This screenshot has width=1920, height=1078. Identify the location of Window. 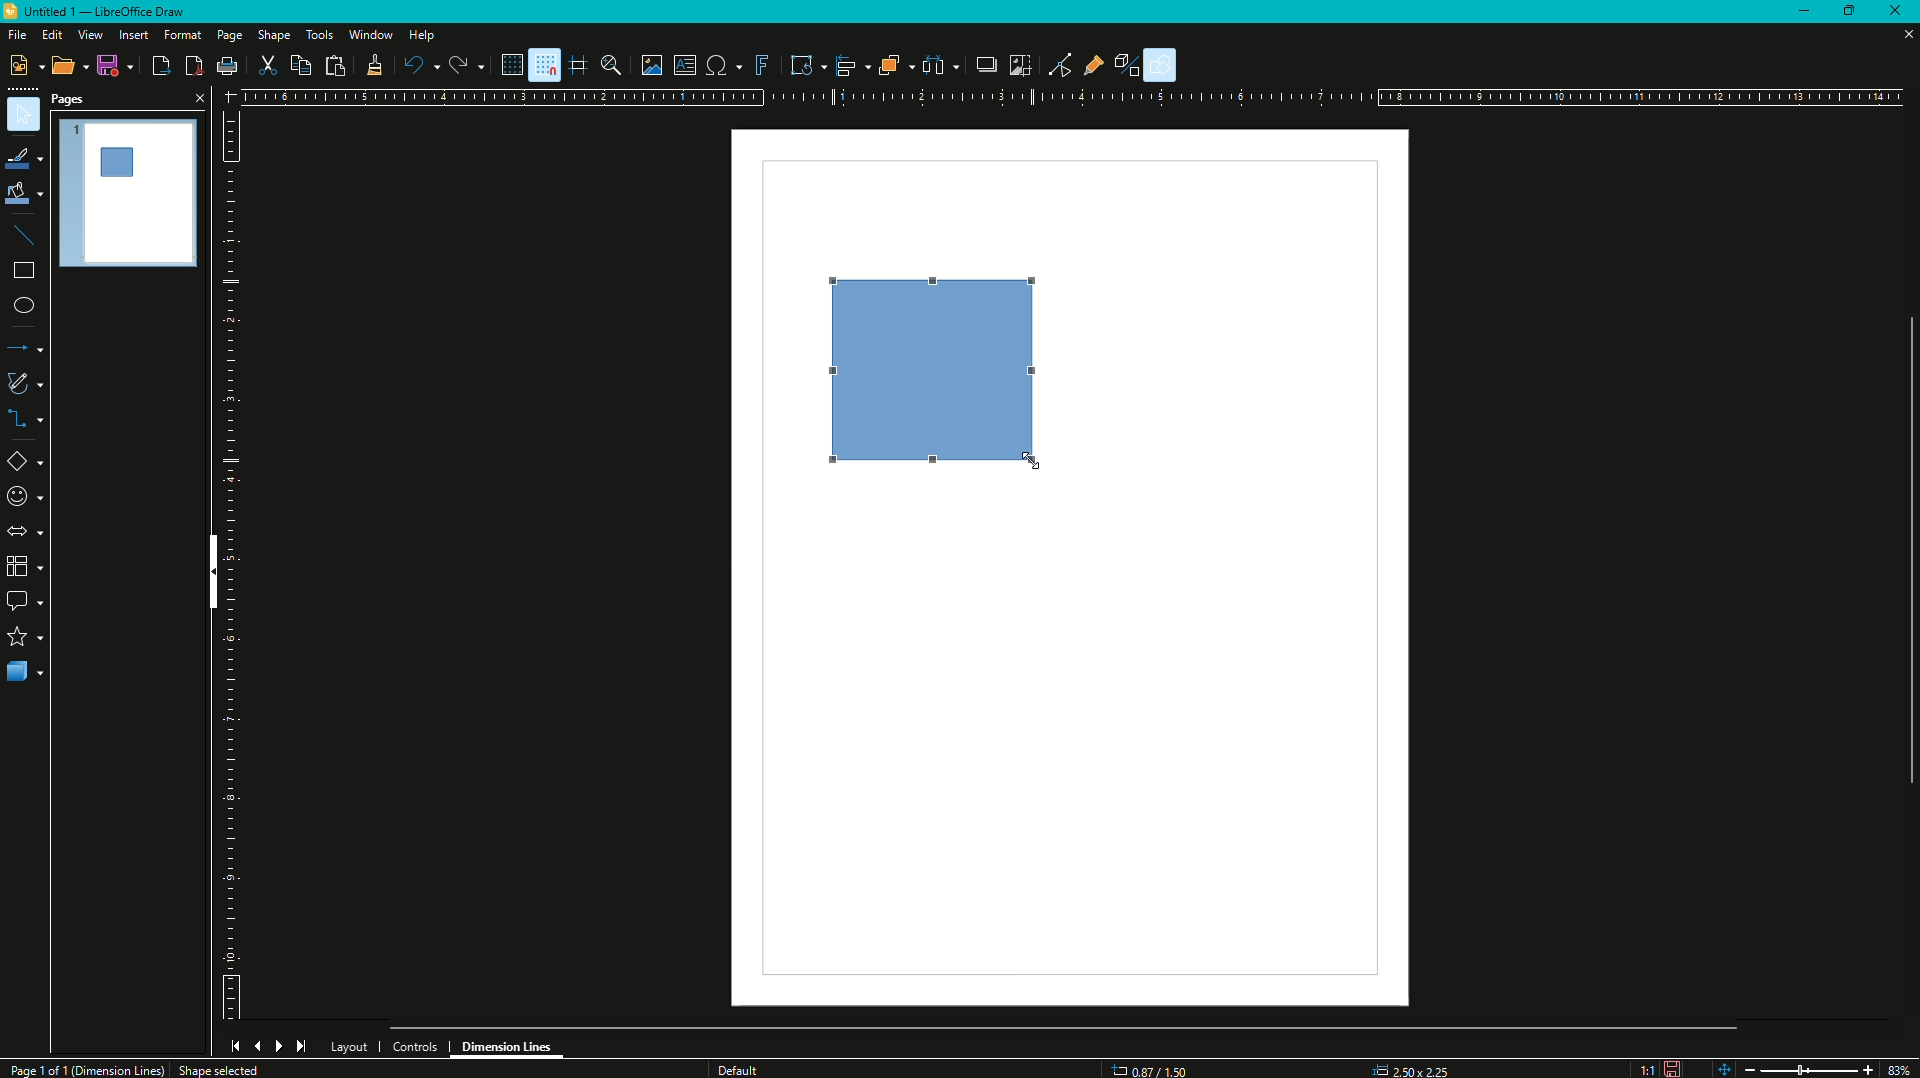
(368, 35).